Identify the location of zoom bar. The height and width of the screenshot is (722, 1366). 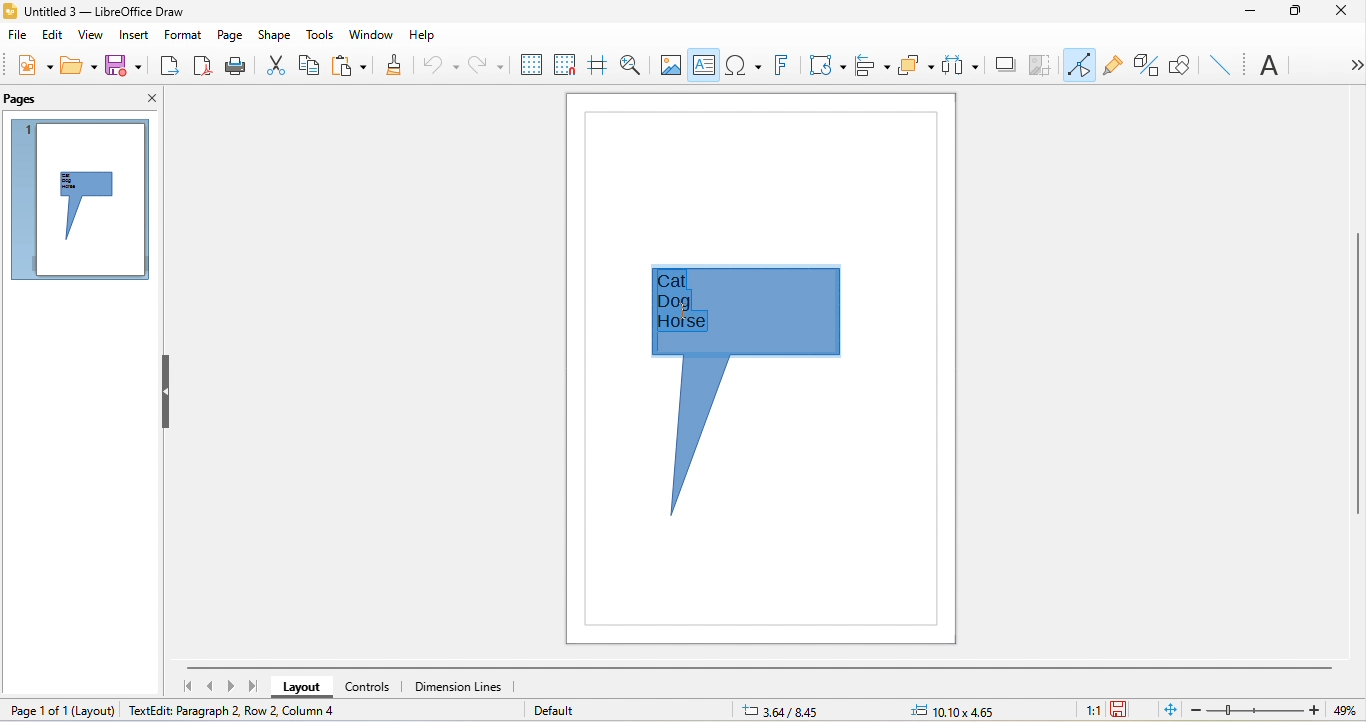
(1257, 710).